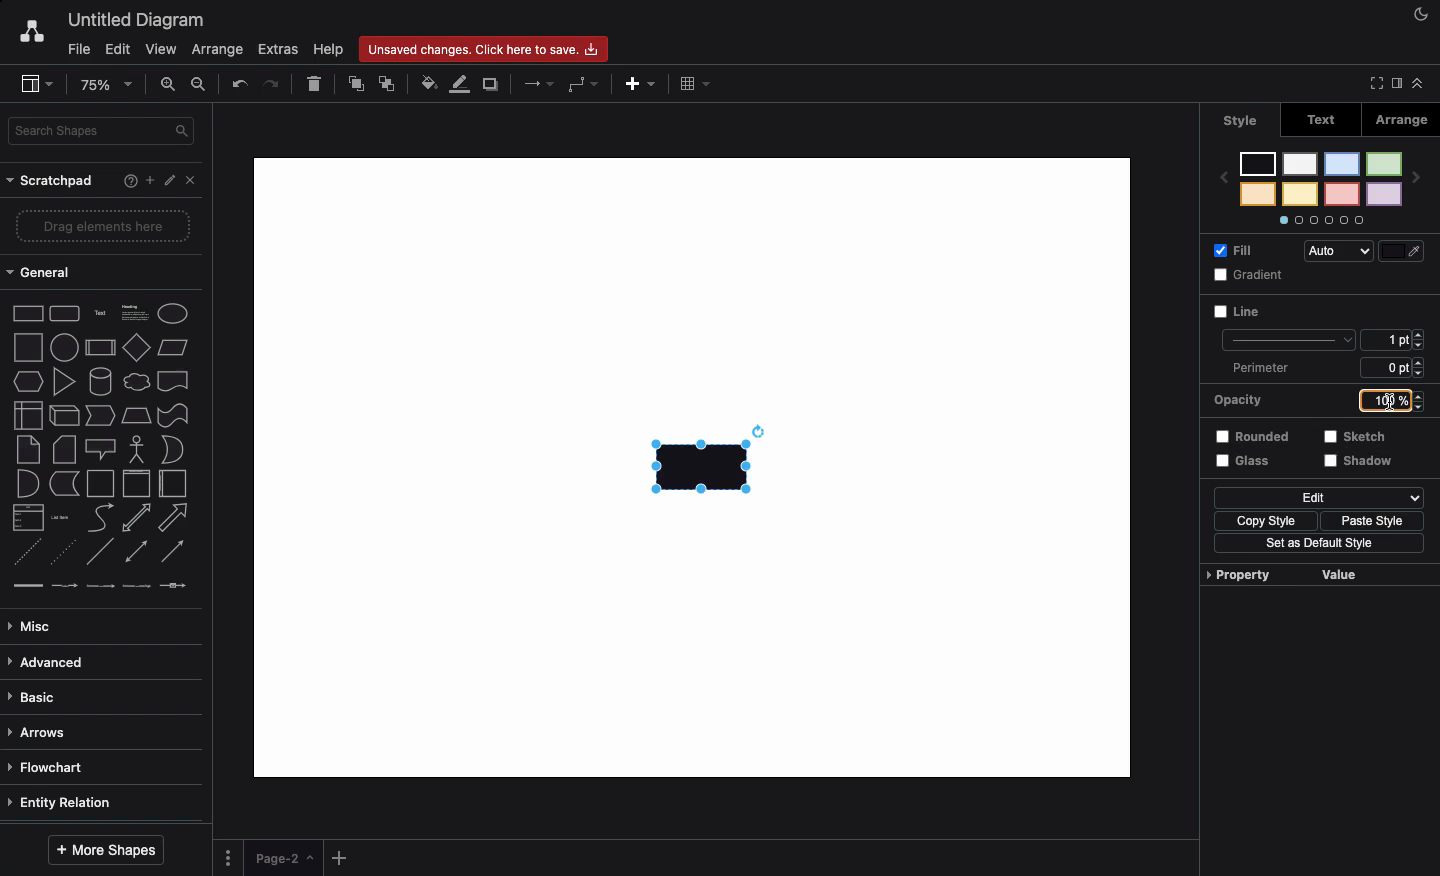 This screenshot has height=876, width=1440. Describe the element at coordinates (240, 85) in the screenshot. I see `Undo` at that location.